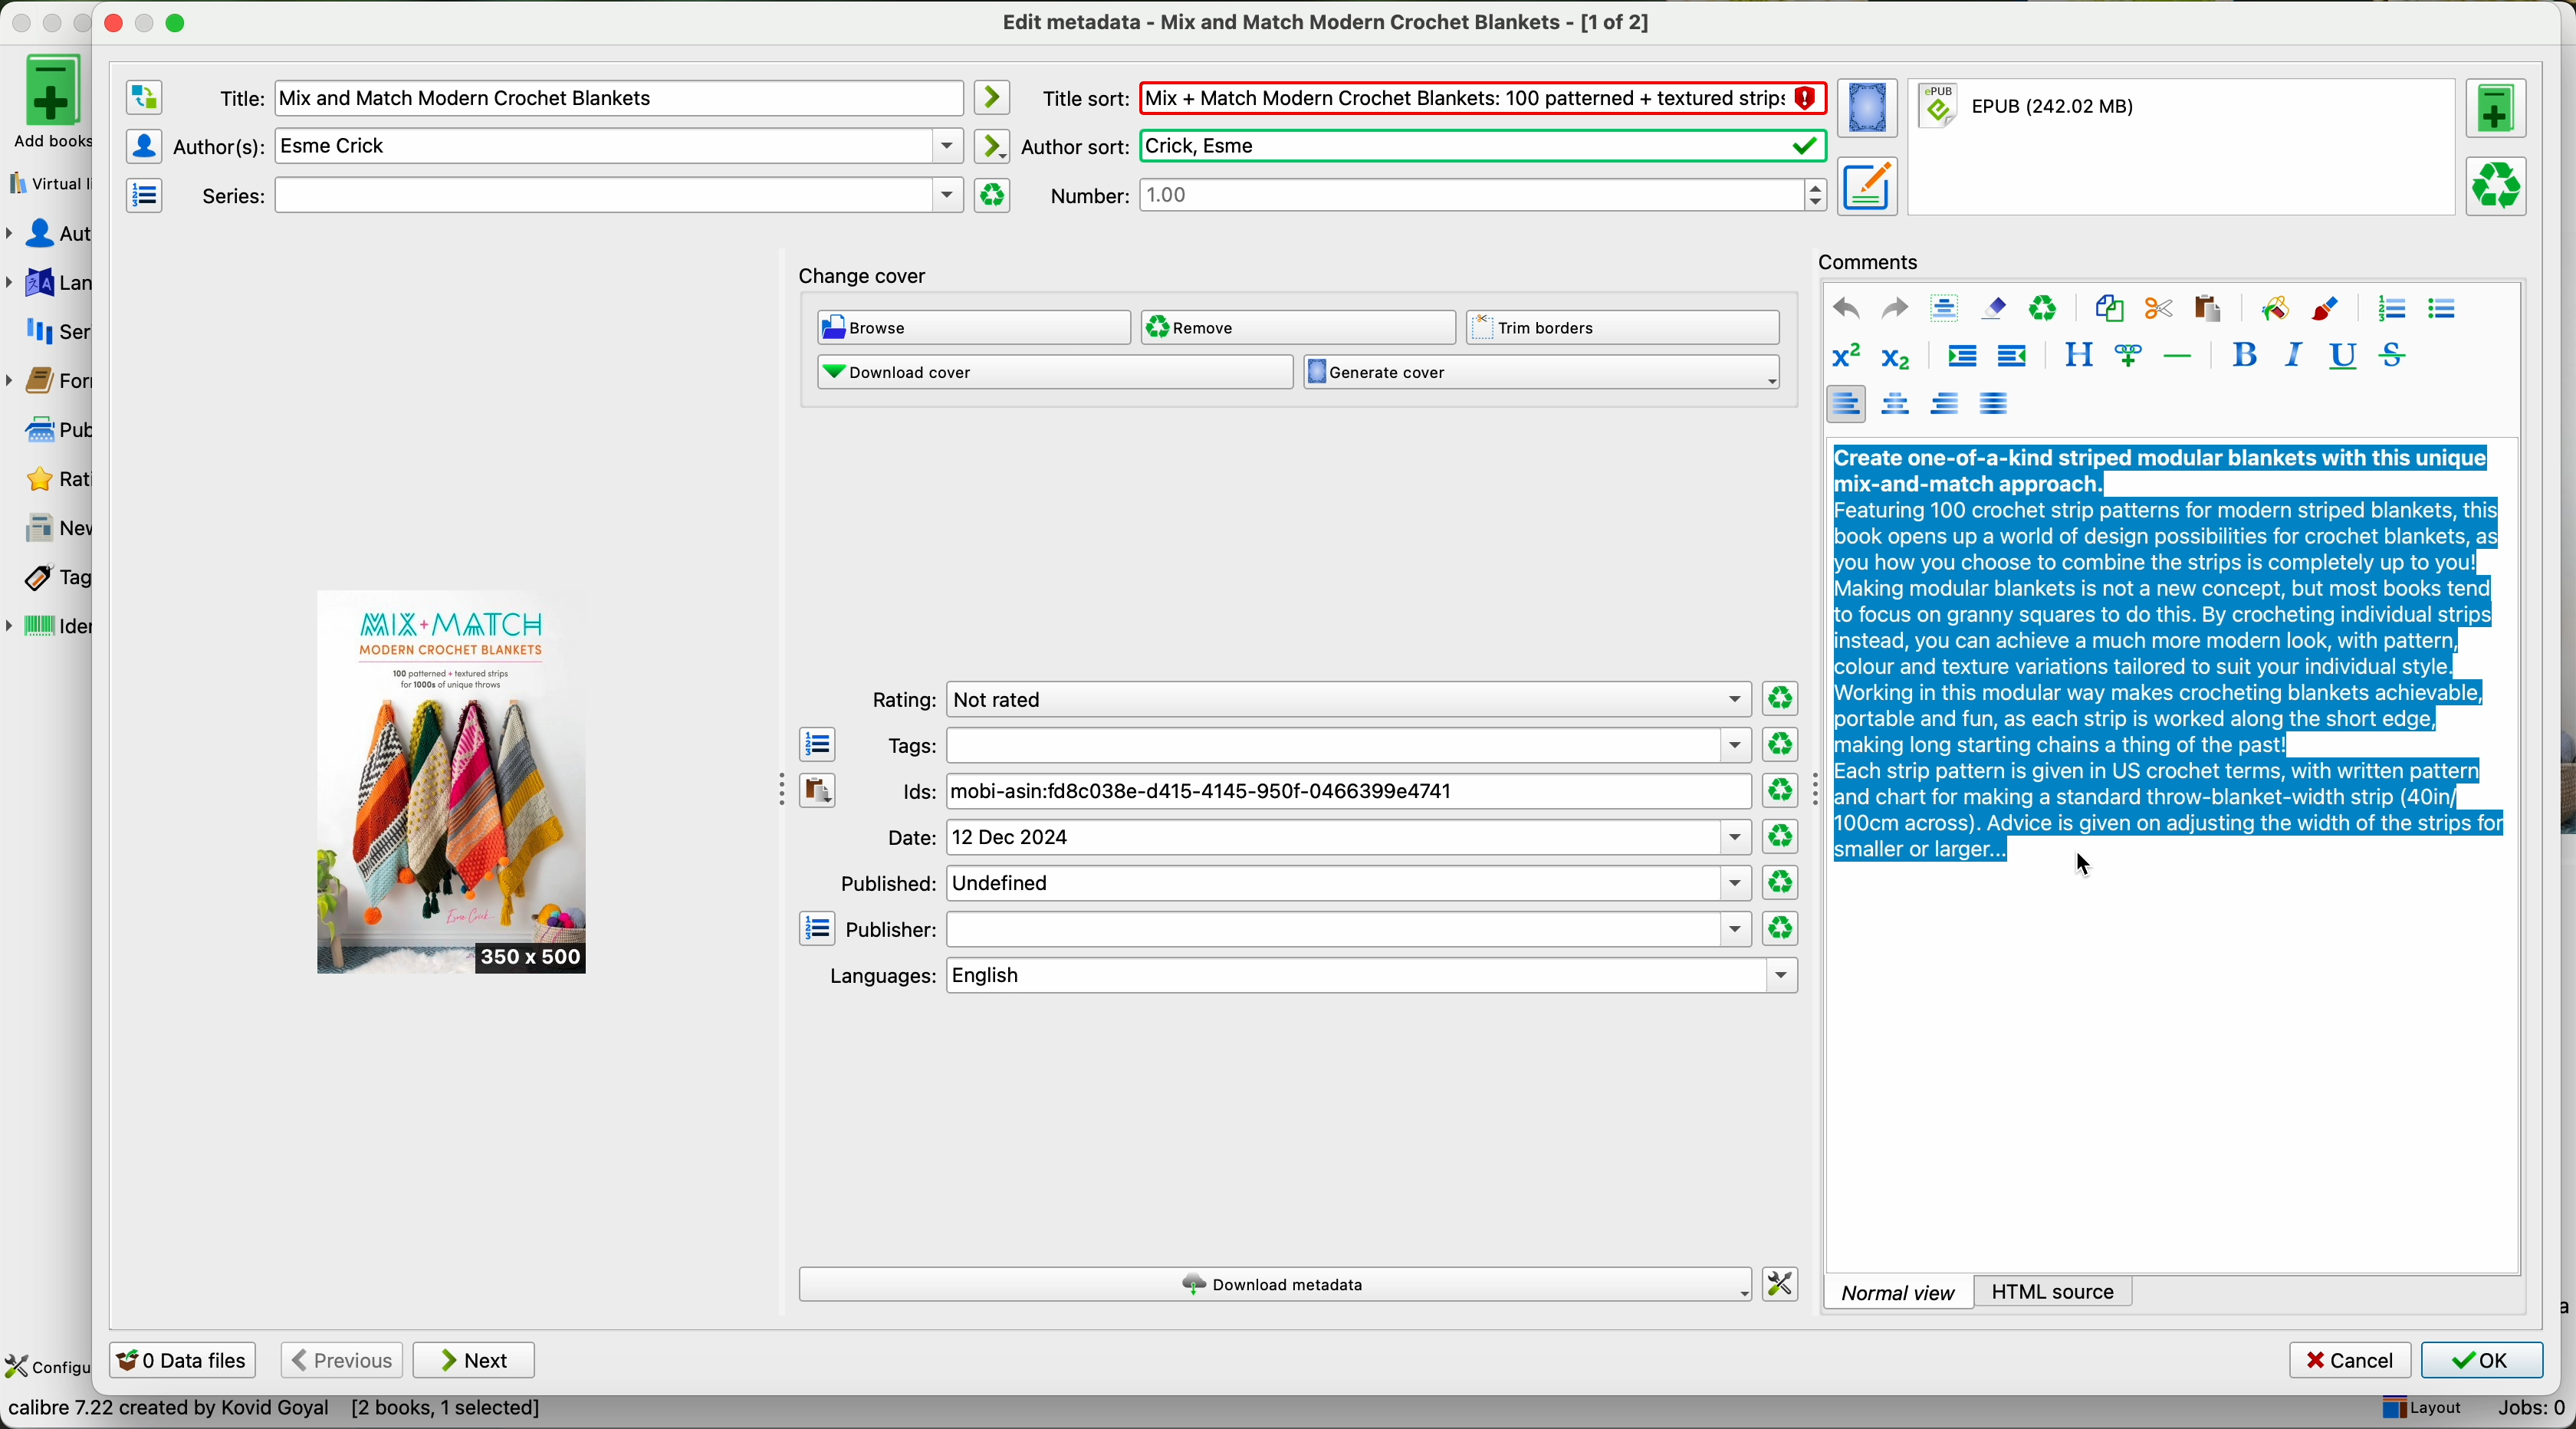 Image resolution: width=2576 pixels, height=1429 pixels. I want to click on author(s), so click(568, 145).